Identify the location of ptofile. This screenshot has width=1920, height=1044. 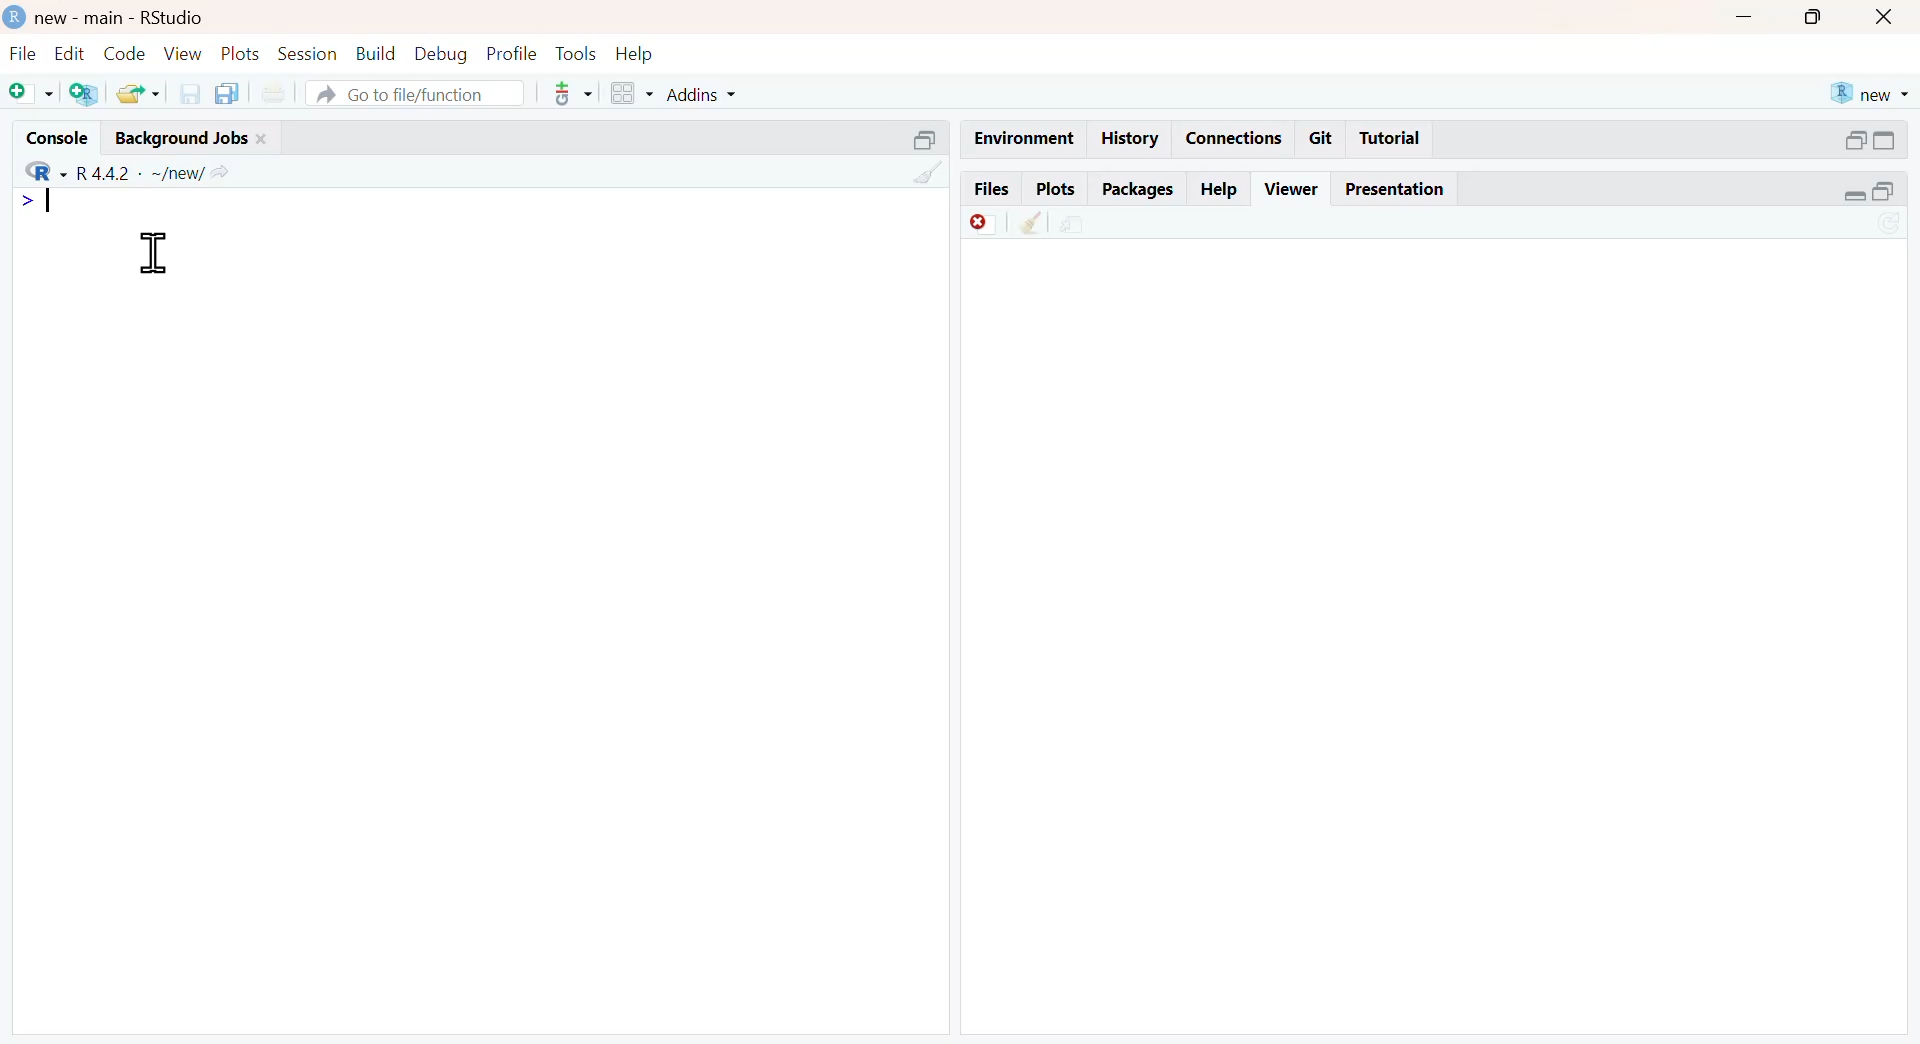
(514, 54).